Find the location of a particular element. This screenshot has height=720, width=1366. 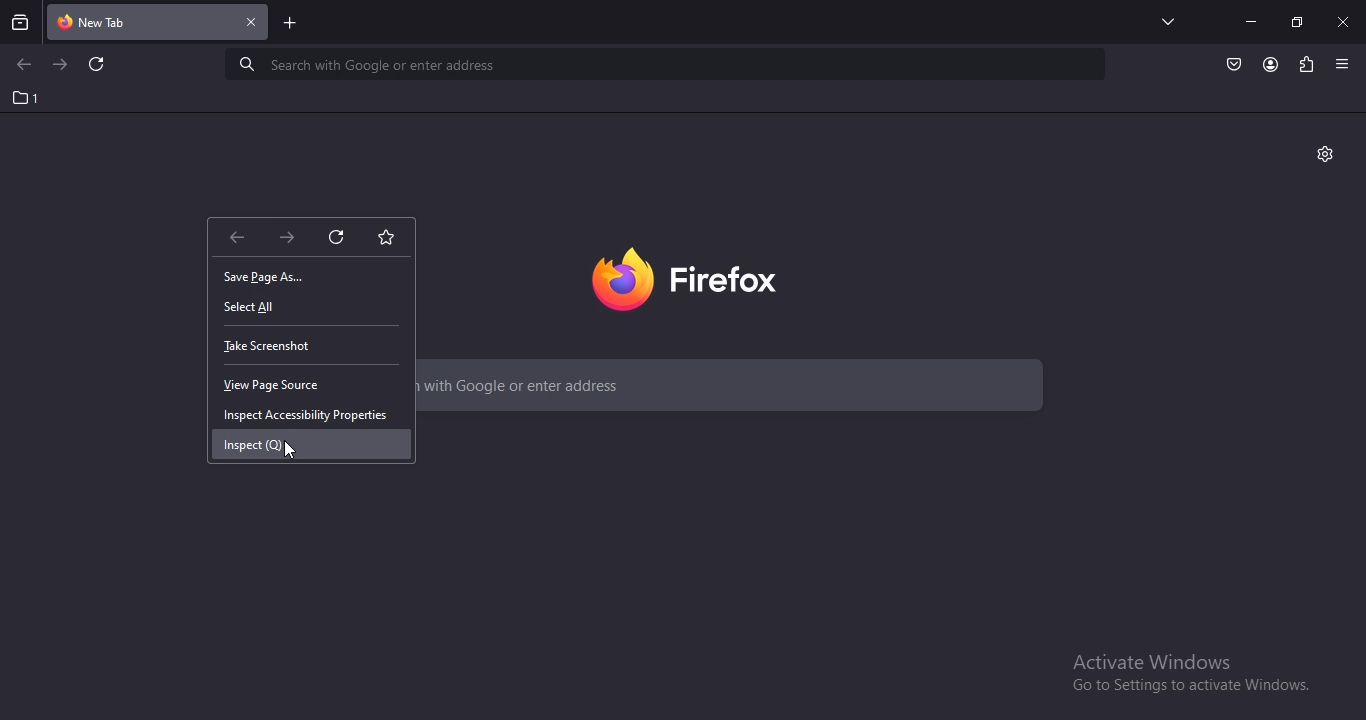

inspect accessibility properties is located at coordinates (309, 413).